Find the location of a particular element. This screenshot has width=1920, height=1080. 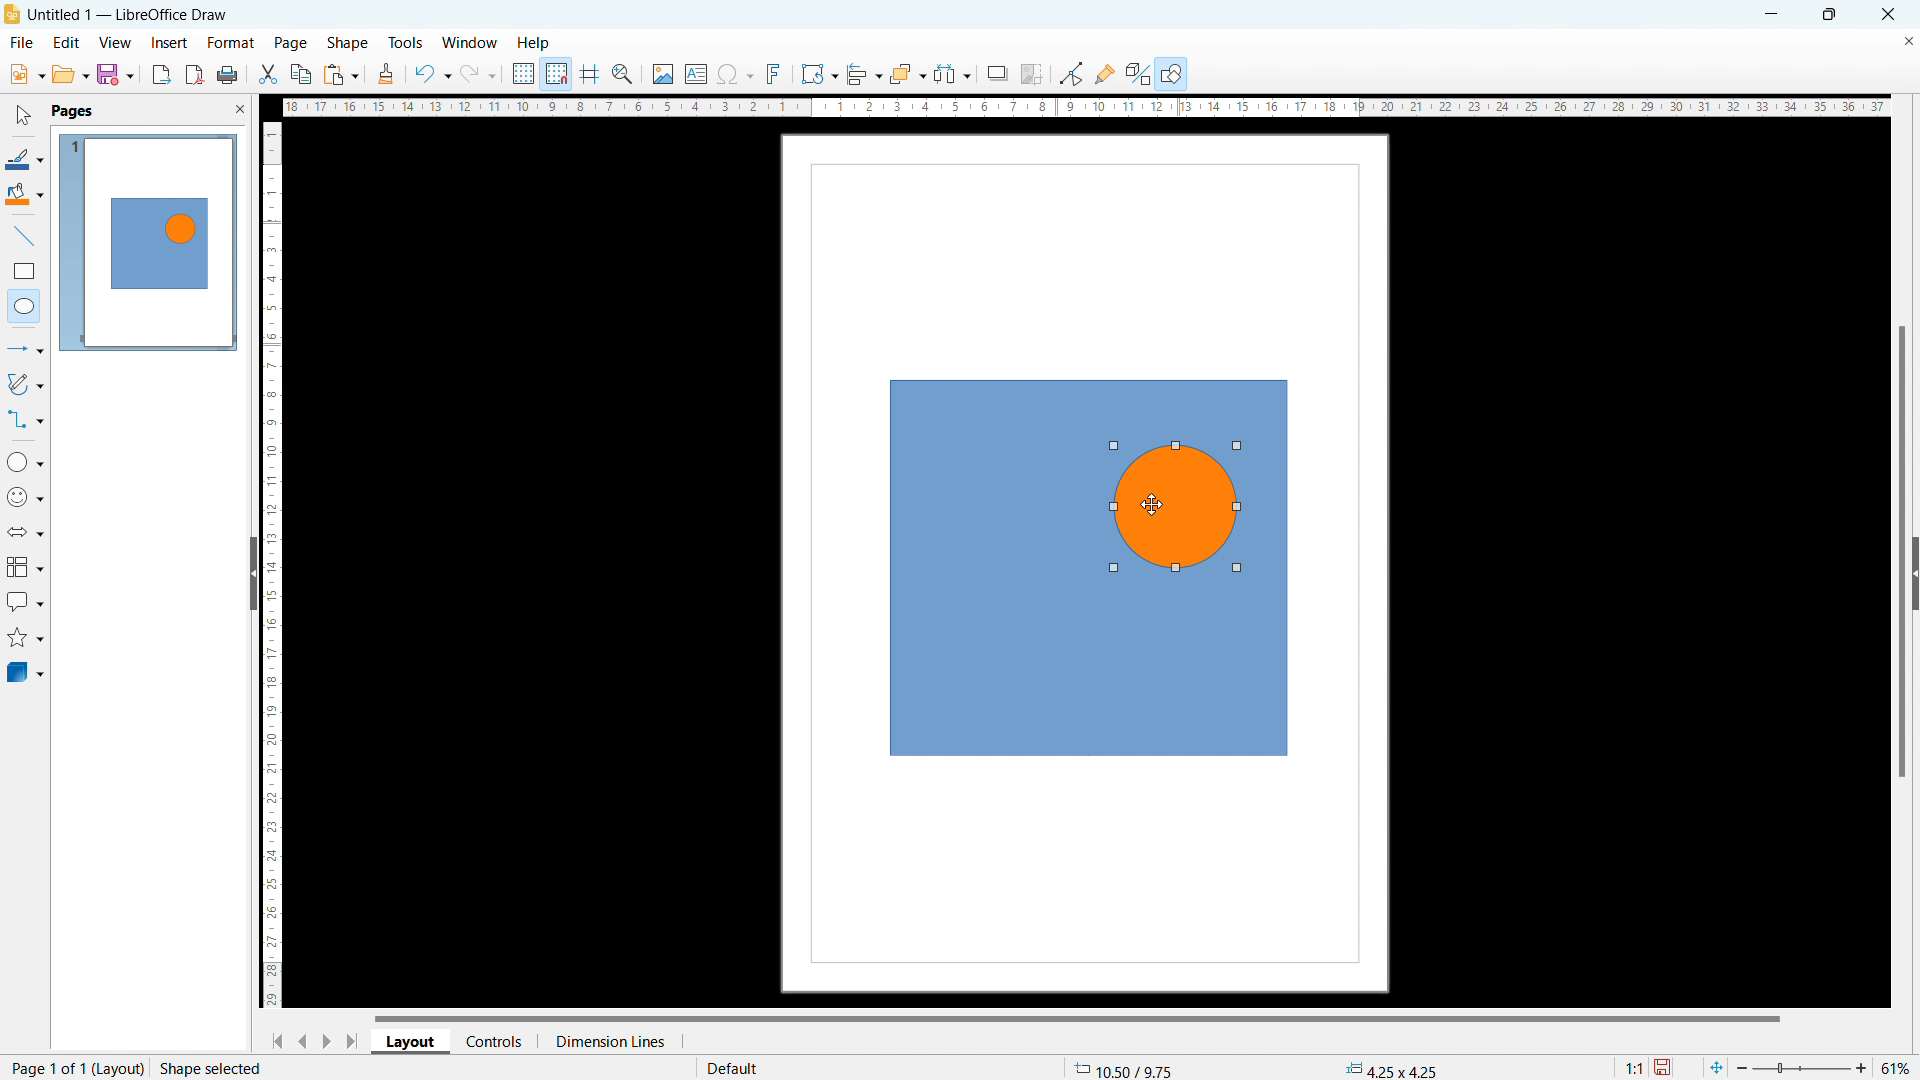

symbol shapes is located at coordinates (26, 497).